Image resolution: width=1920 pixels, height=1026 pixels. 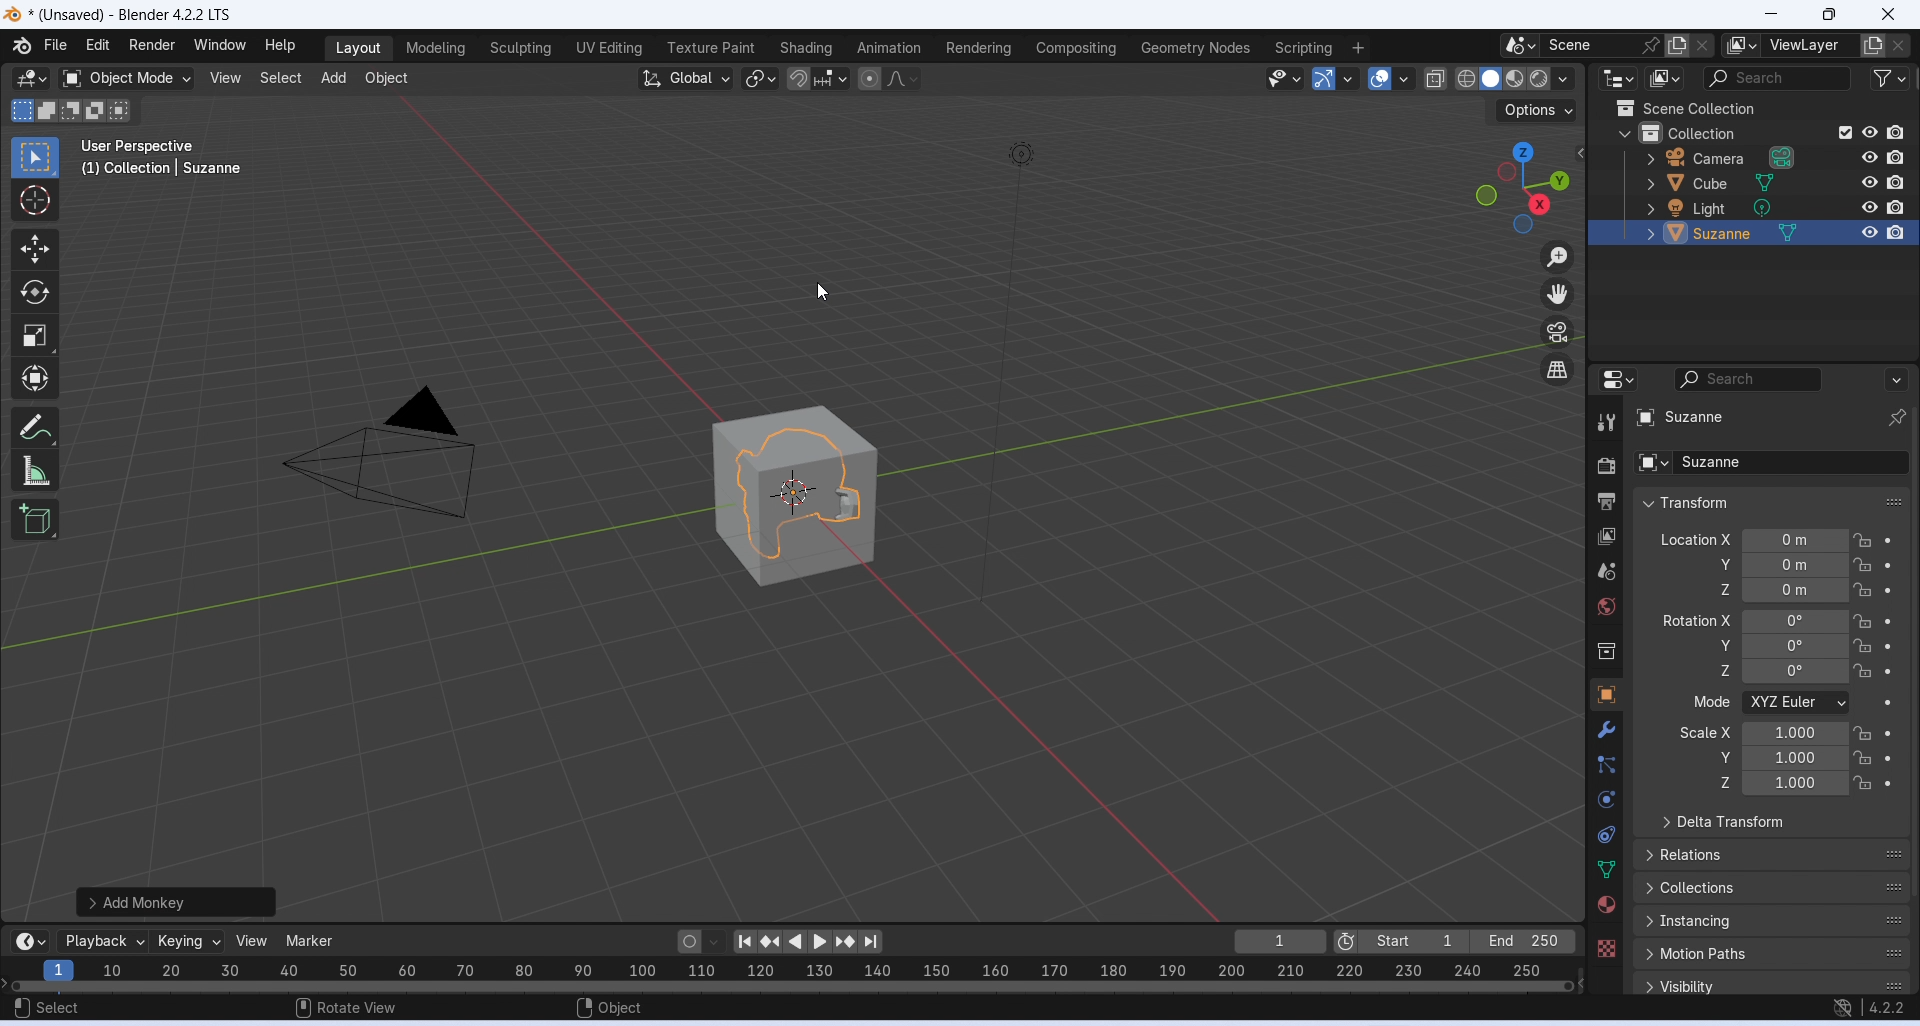 I want to click on rotation x, so click(x=1697, y=620).